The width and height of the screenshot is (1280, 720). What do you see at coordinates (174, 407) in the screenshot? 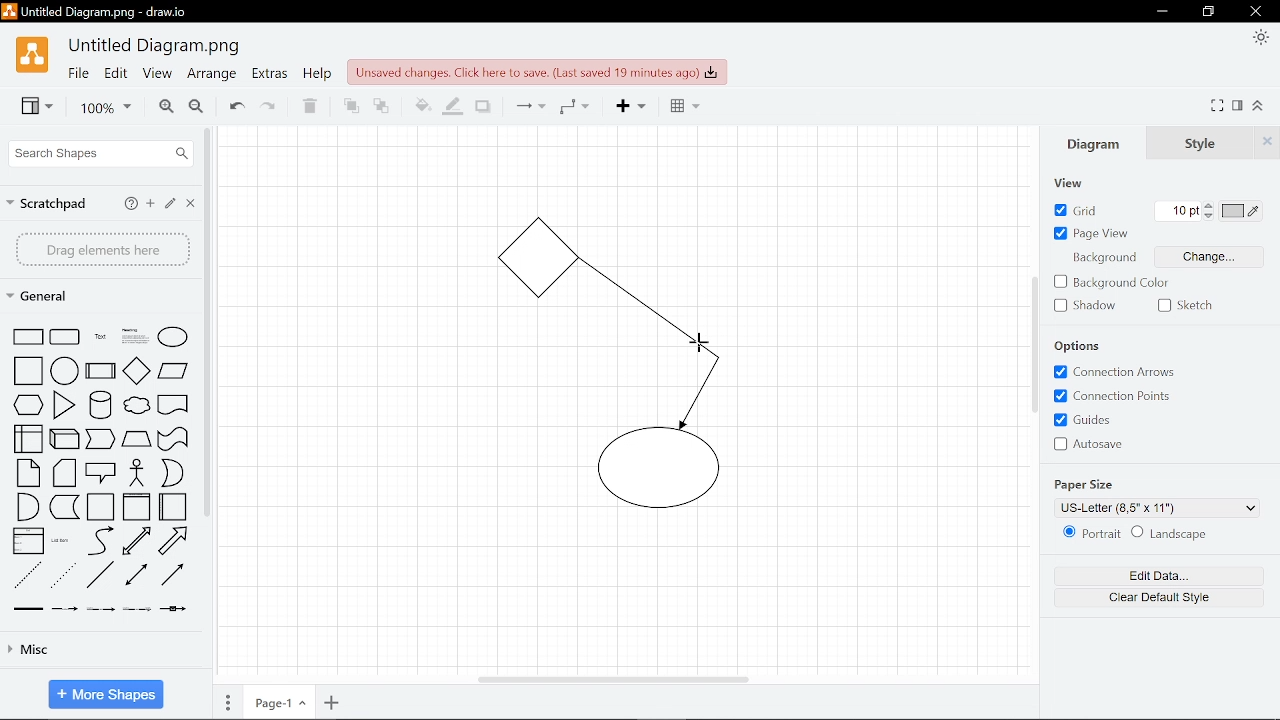
I see `shape` at bounding box center [174, 407].